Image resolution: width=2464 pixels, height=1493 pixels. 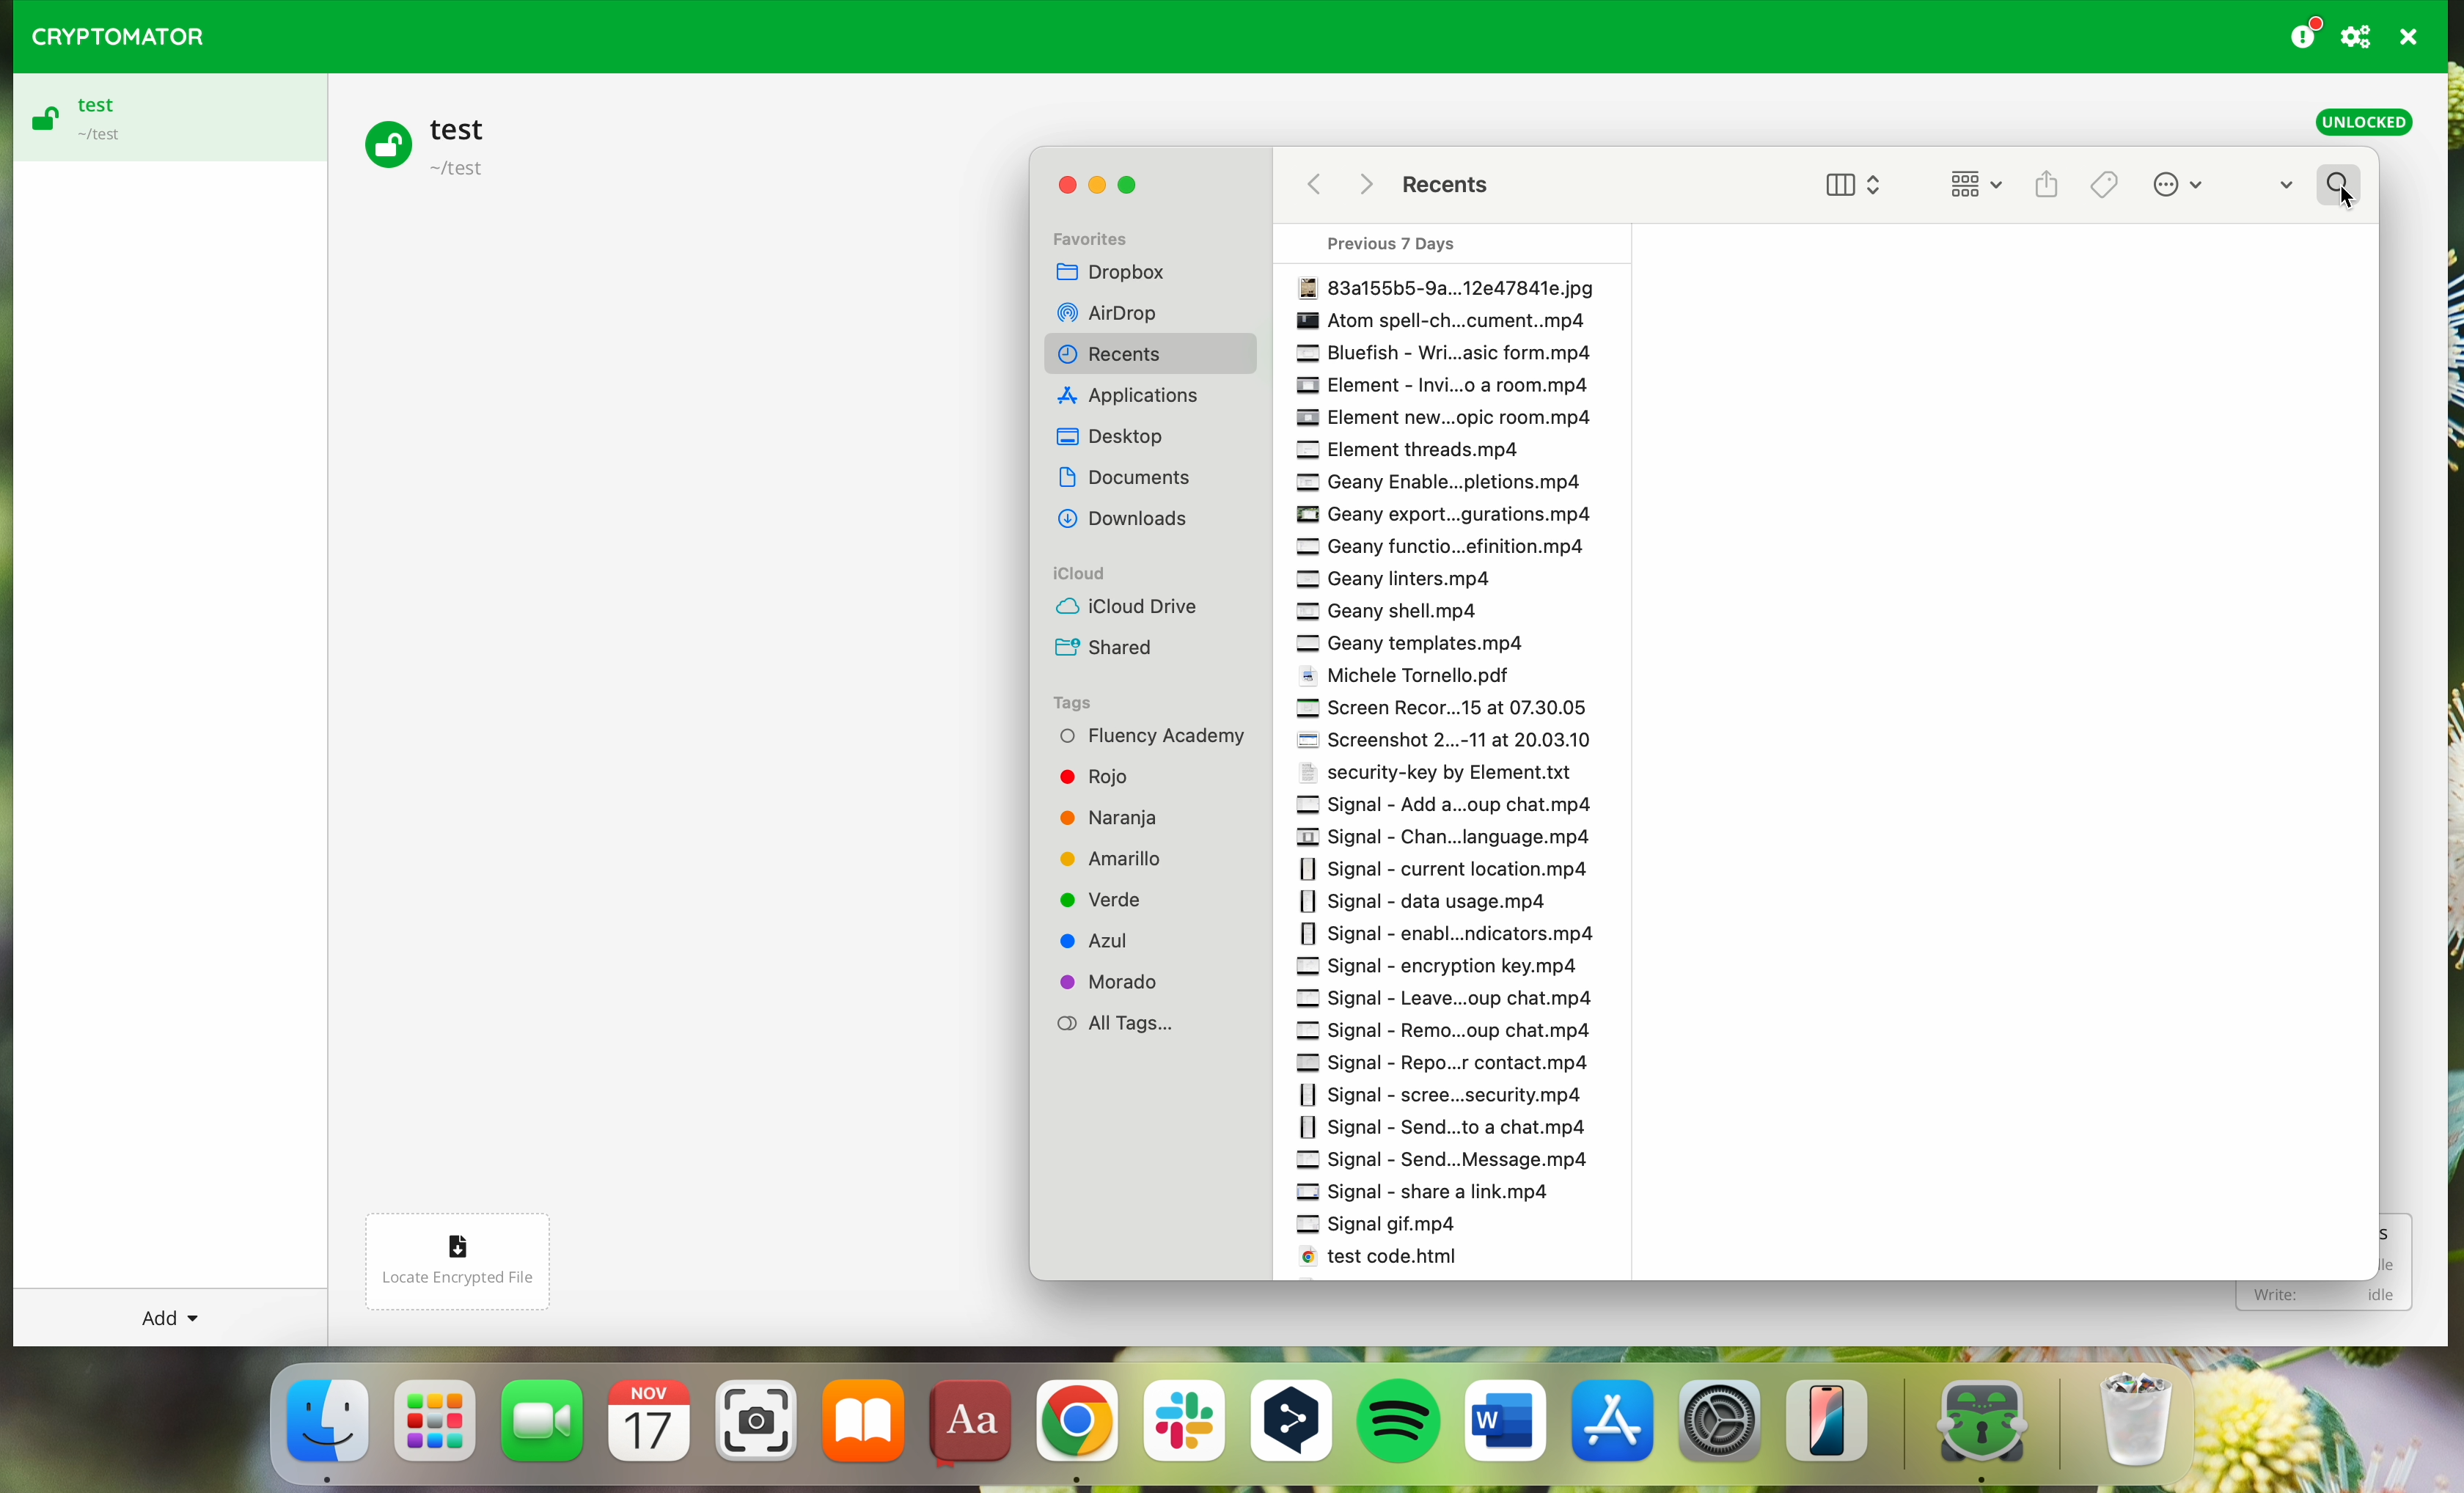 What do you see at coordinates (1078, 701) in the screenshot?
I see `Tags` at bounding box center [1078, 701].